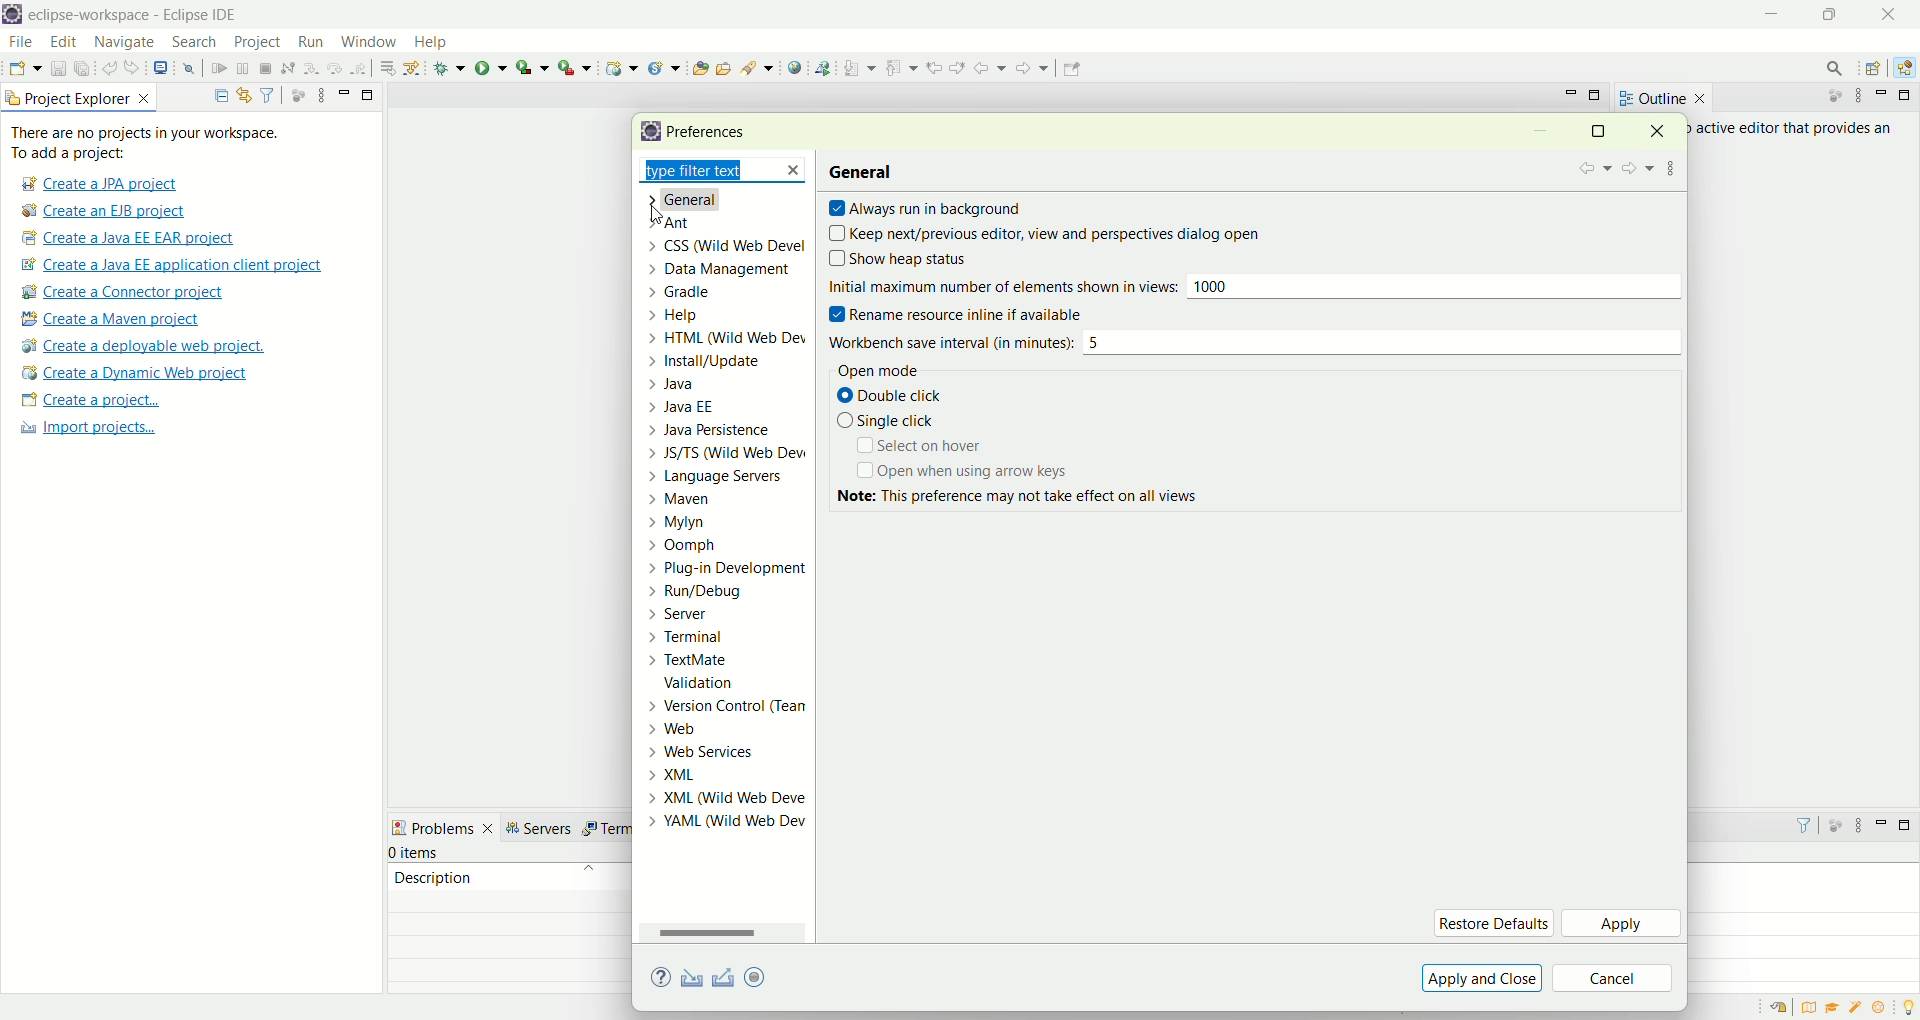  I want to click on create a new Java servlet, so click(669, 68).